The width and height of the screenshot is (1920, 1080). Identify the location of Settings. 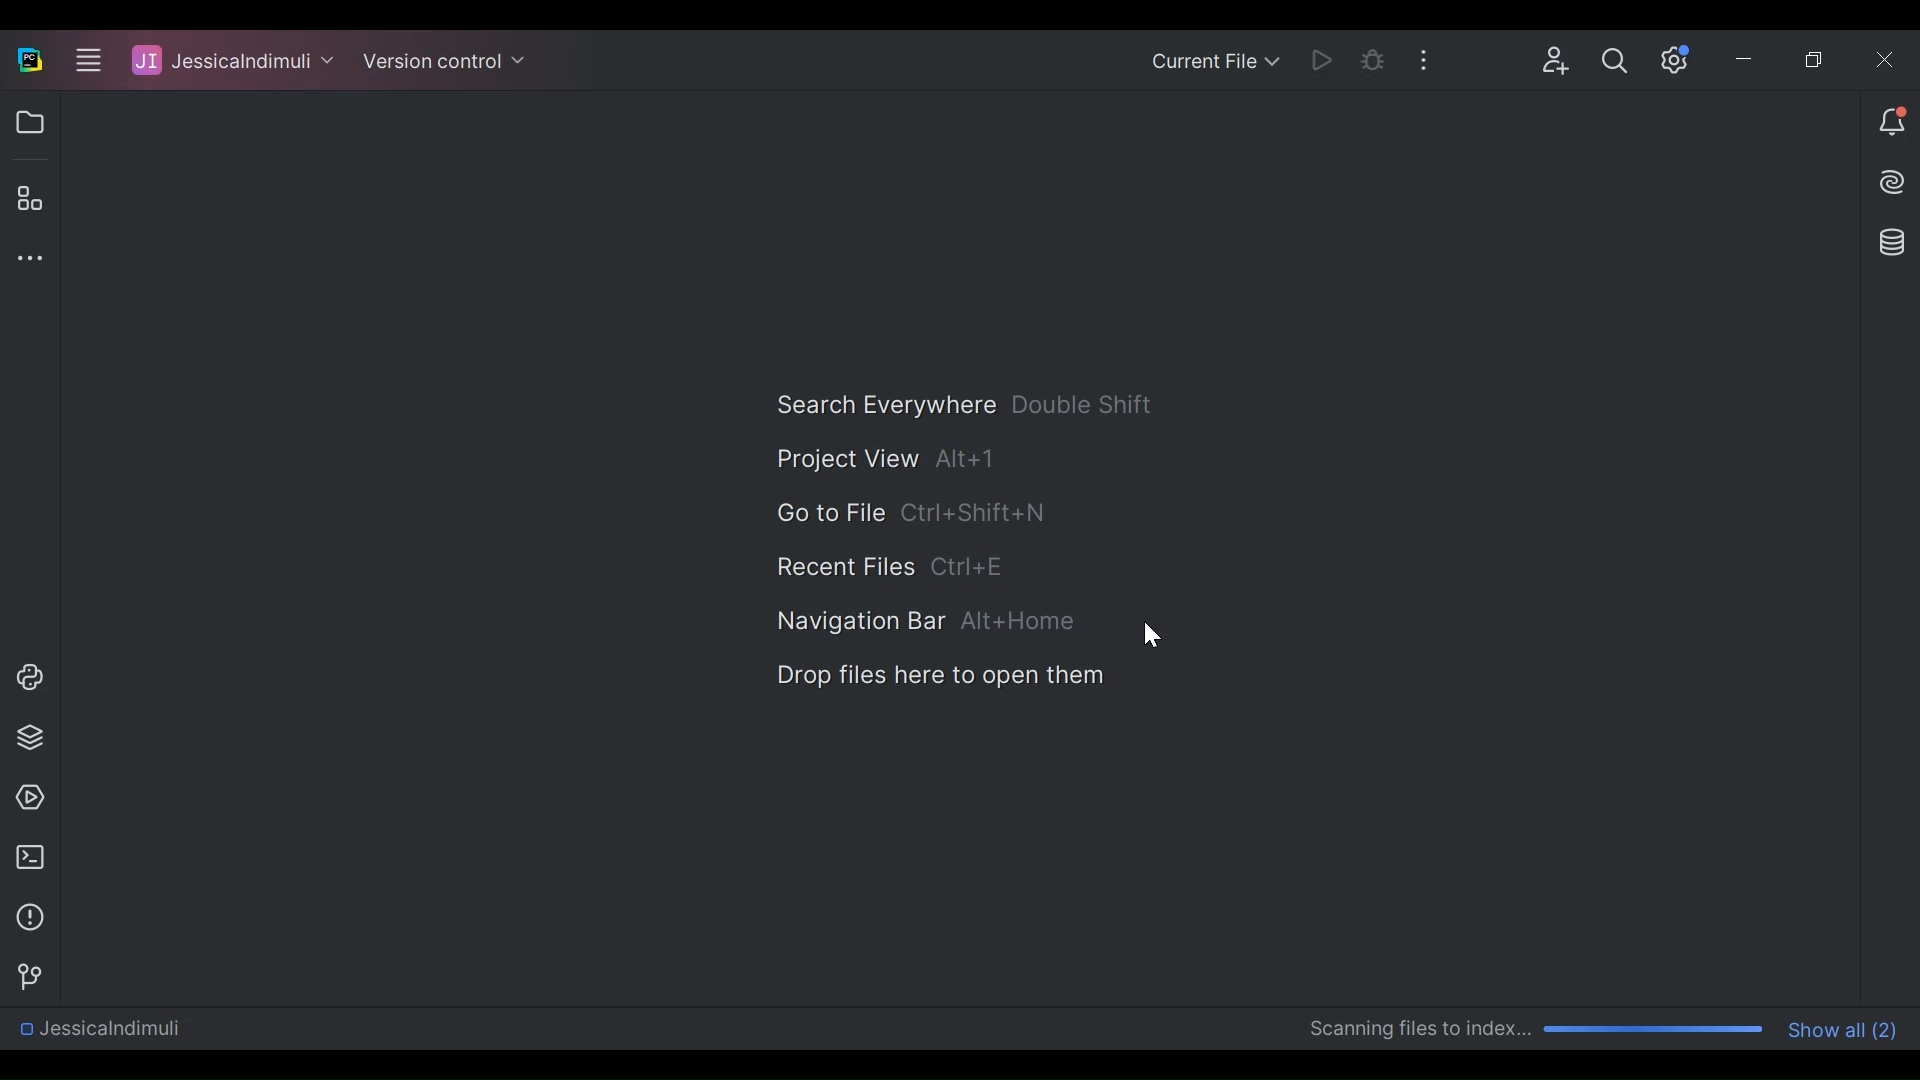
(1670, 58).